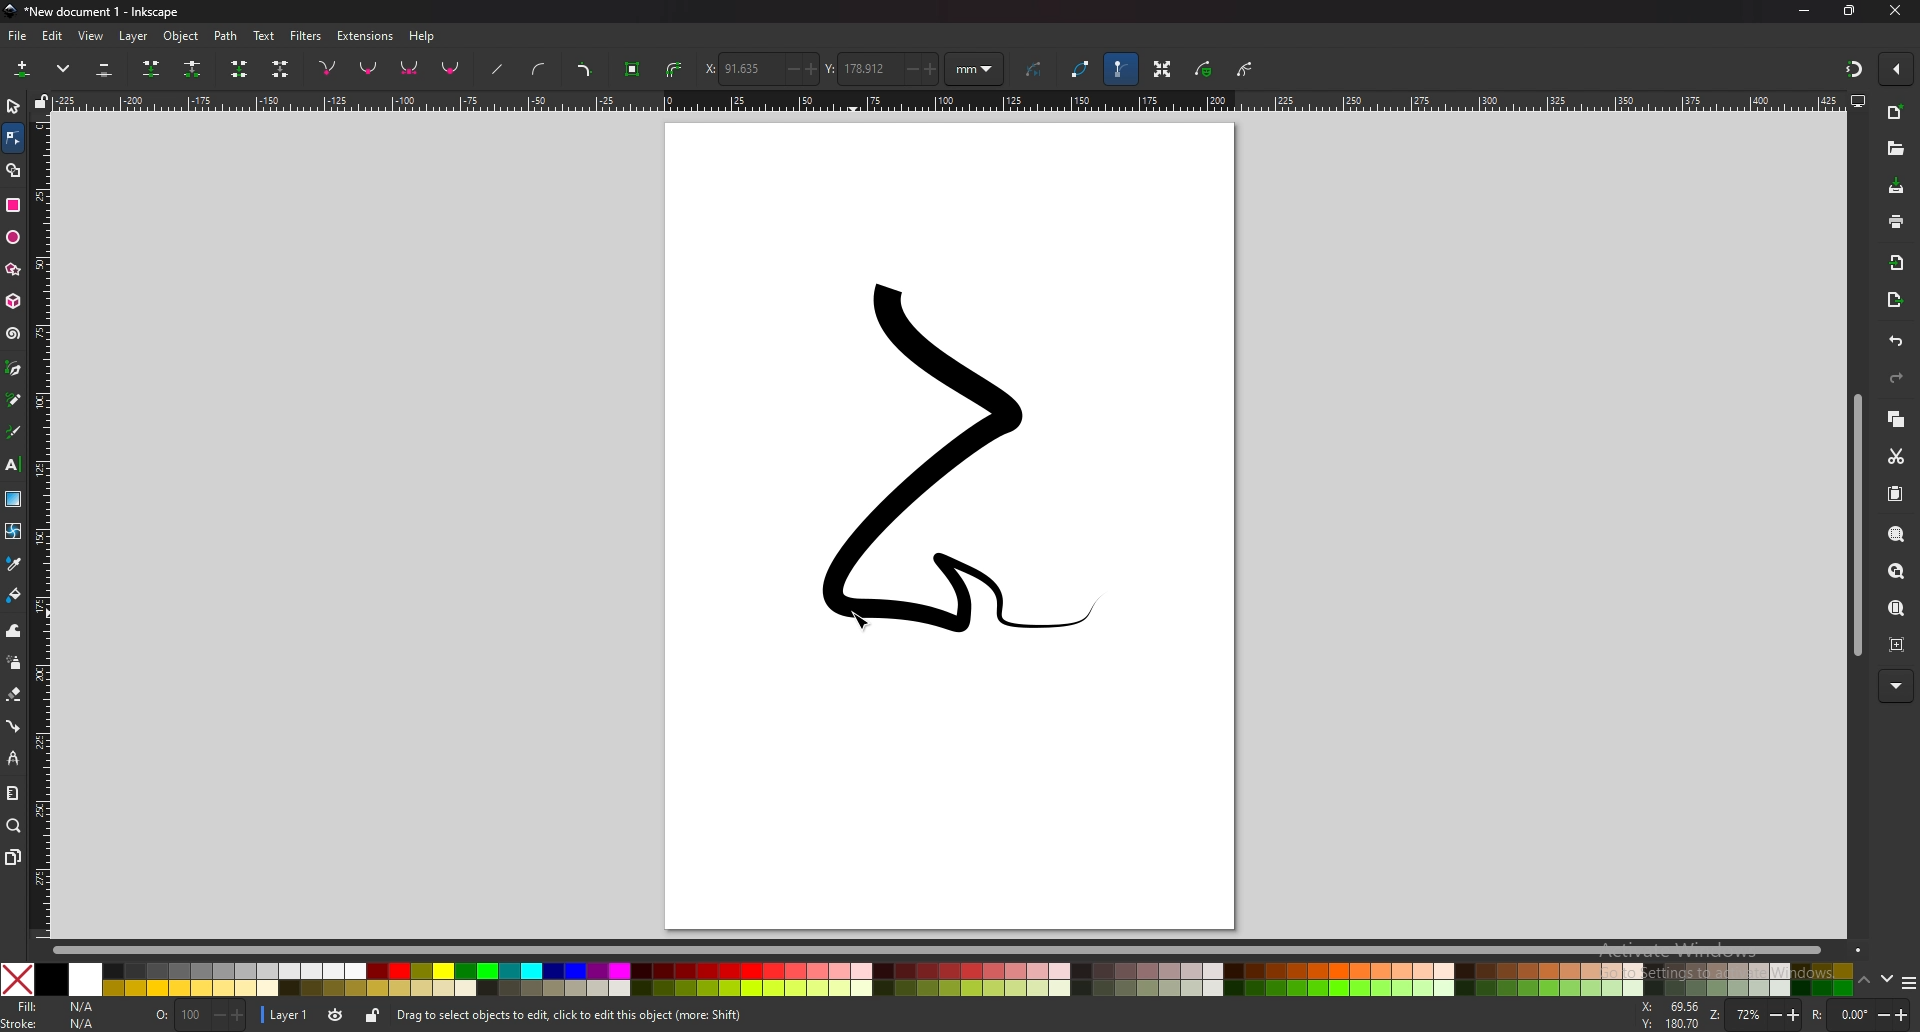  What do you see at coordinates (14, 695) in the screenshot?
I see `erase` at bounding box center [14, 695].